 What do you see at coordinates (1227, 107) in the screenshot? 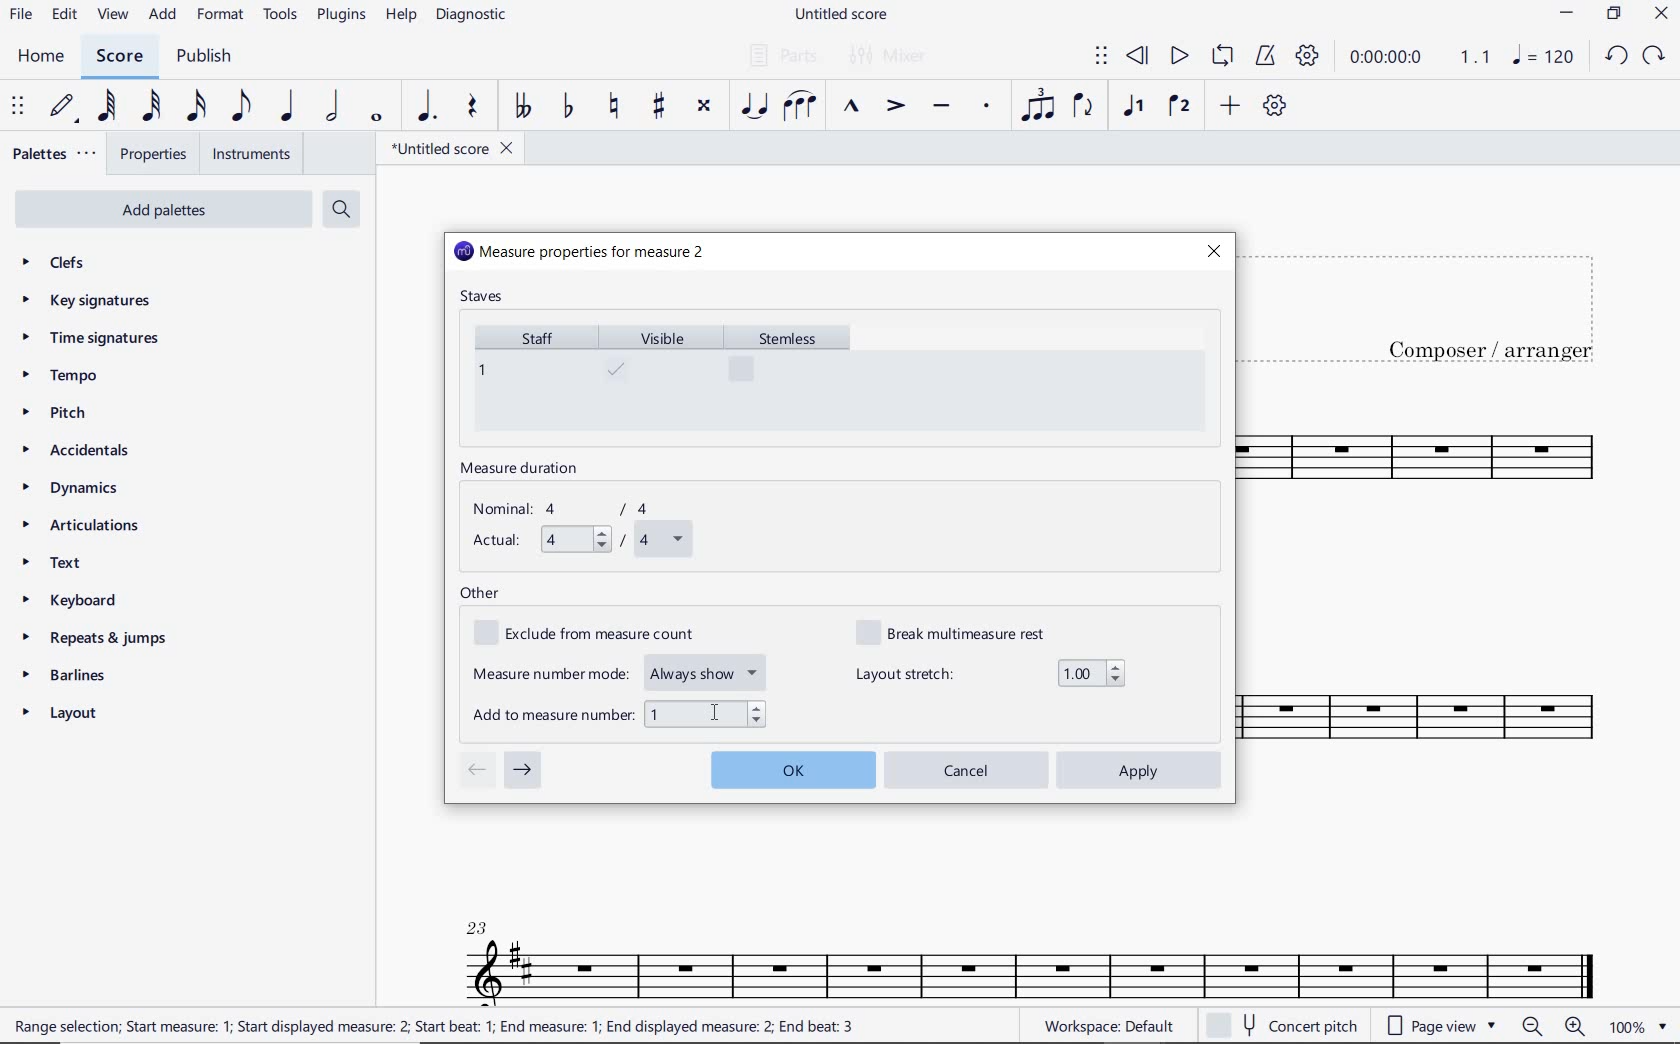
I see `ADD` at bounding box center [1227, 107].